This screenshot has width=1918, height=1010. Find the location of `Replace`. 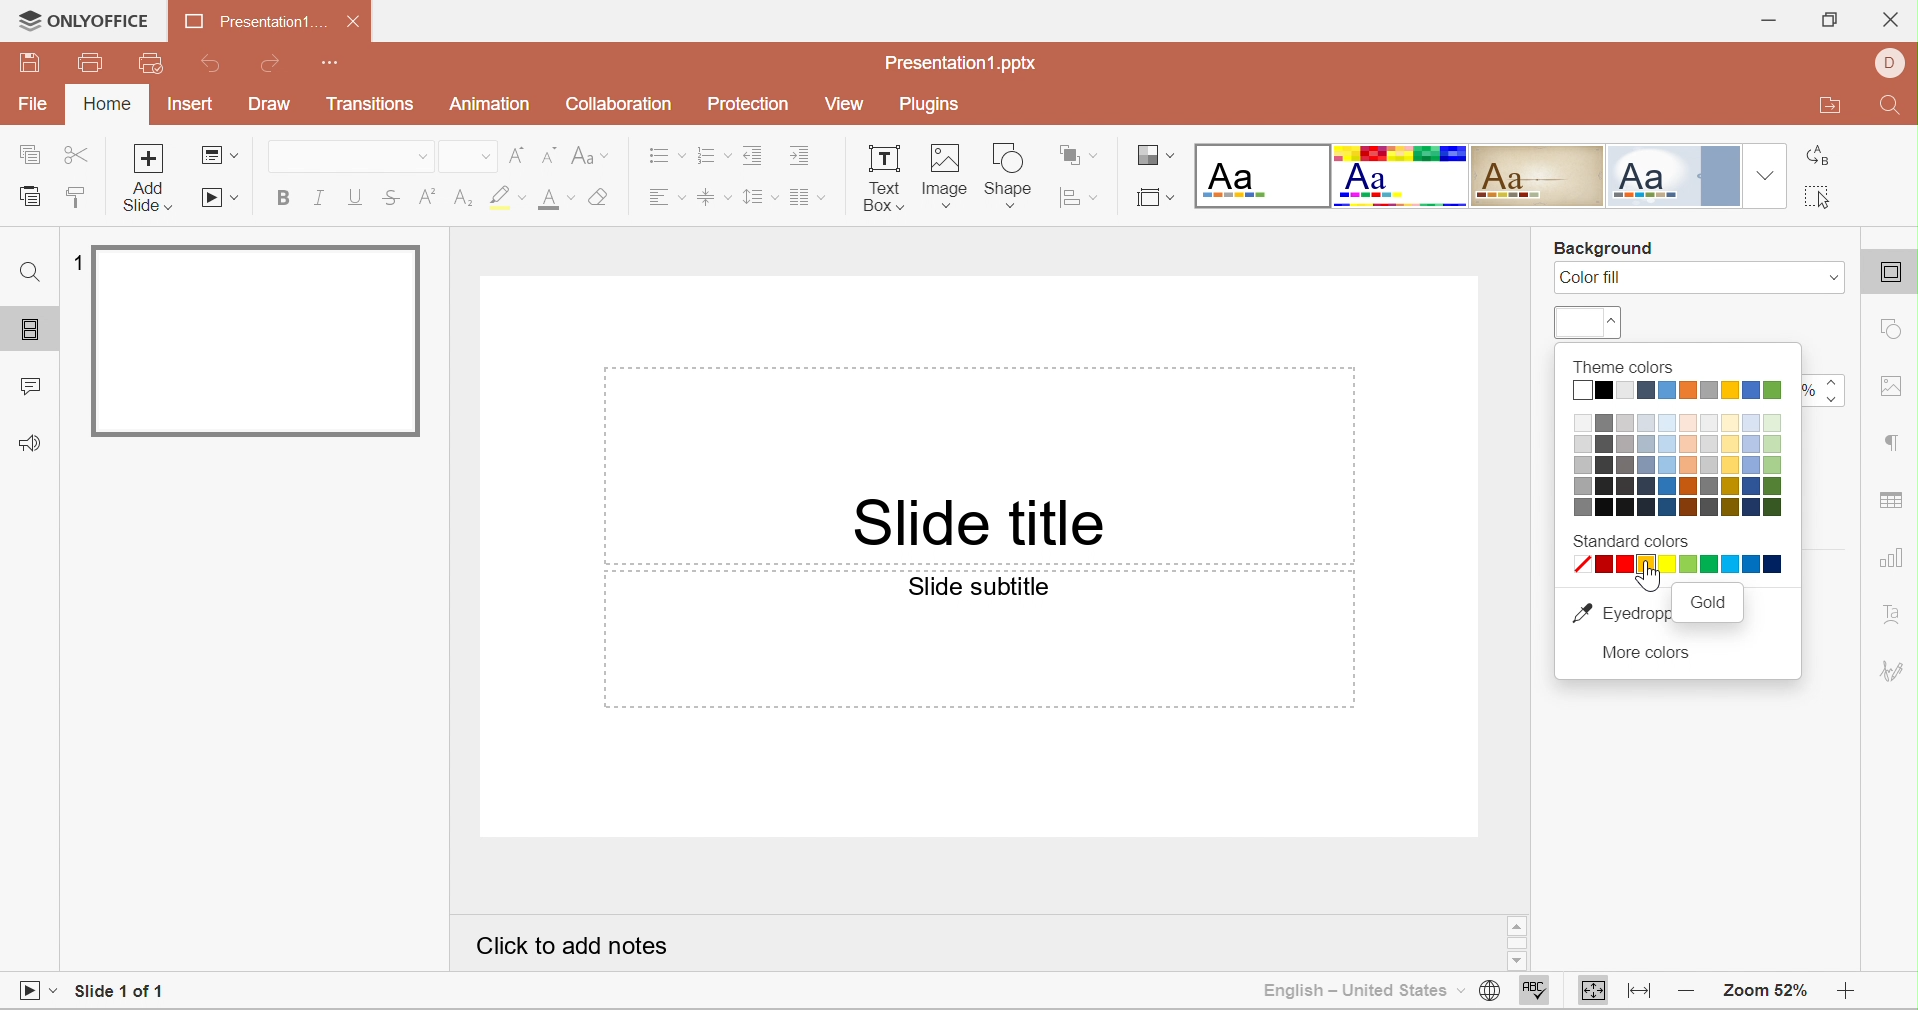

Replace is located at coordinates (1819, 159).